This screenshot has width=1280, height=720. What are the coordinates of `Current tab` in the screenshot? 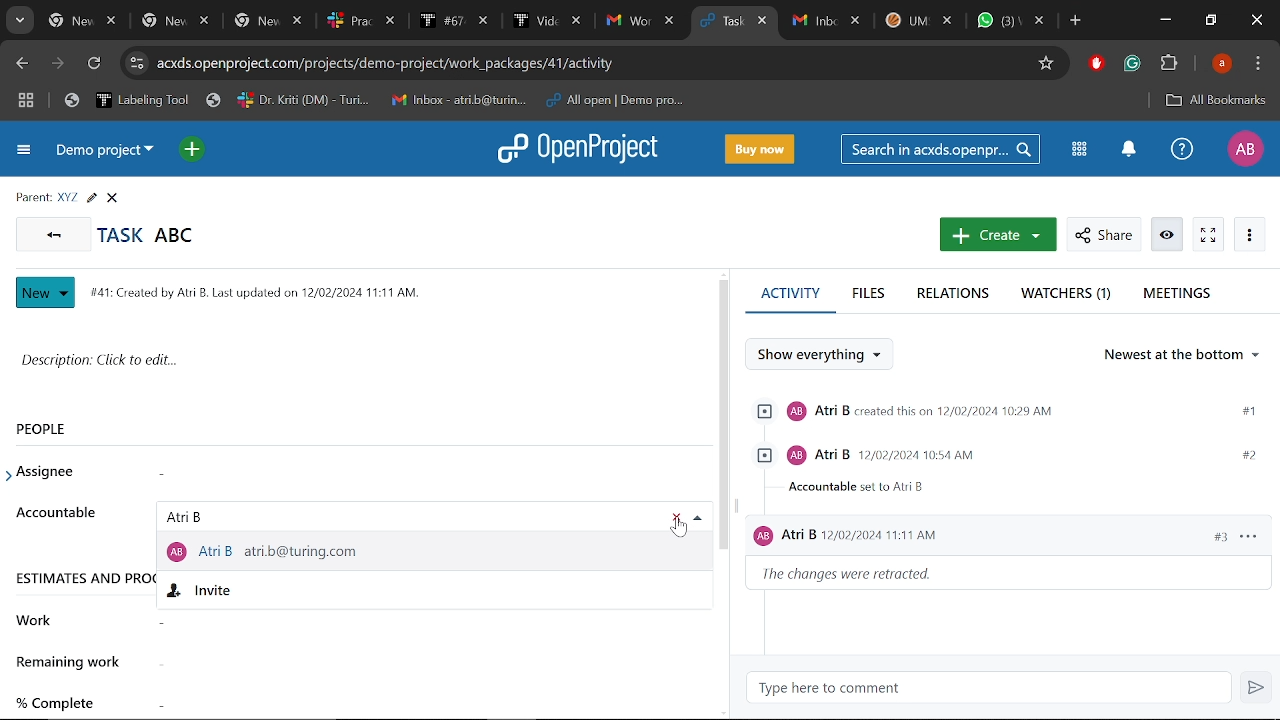 It's located at (722, 23).